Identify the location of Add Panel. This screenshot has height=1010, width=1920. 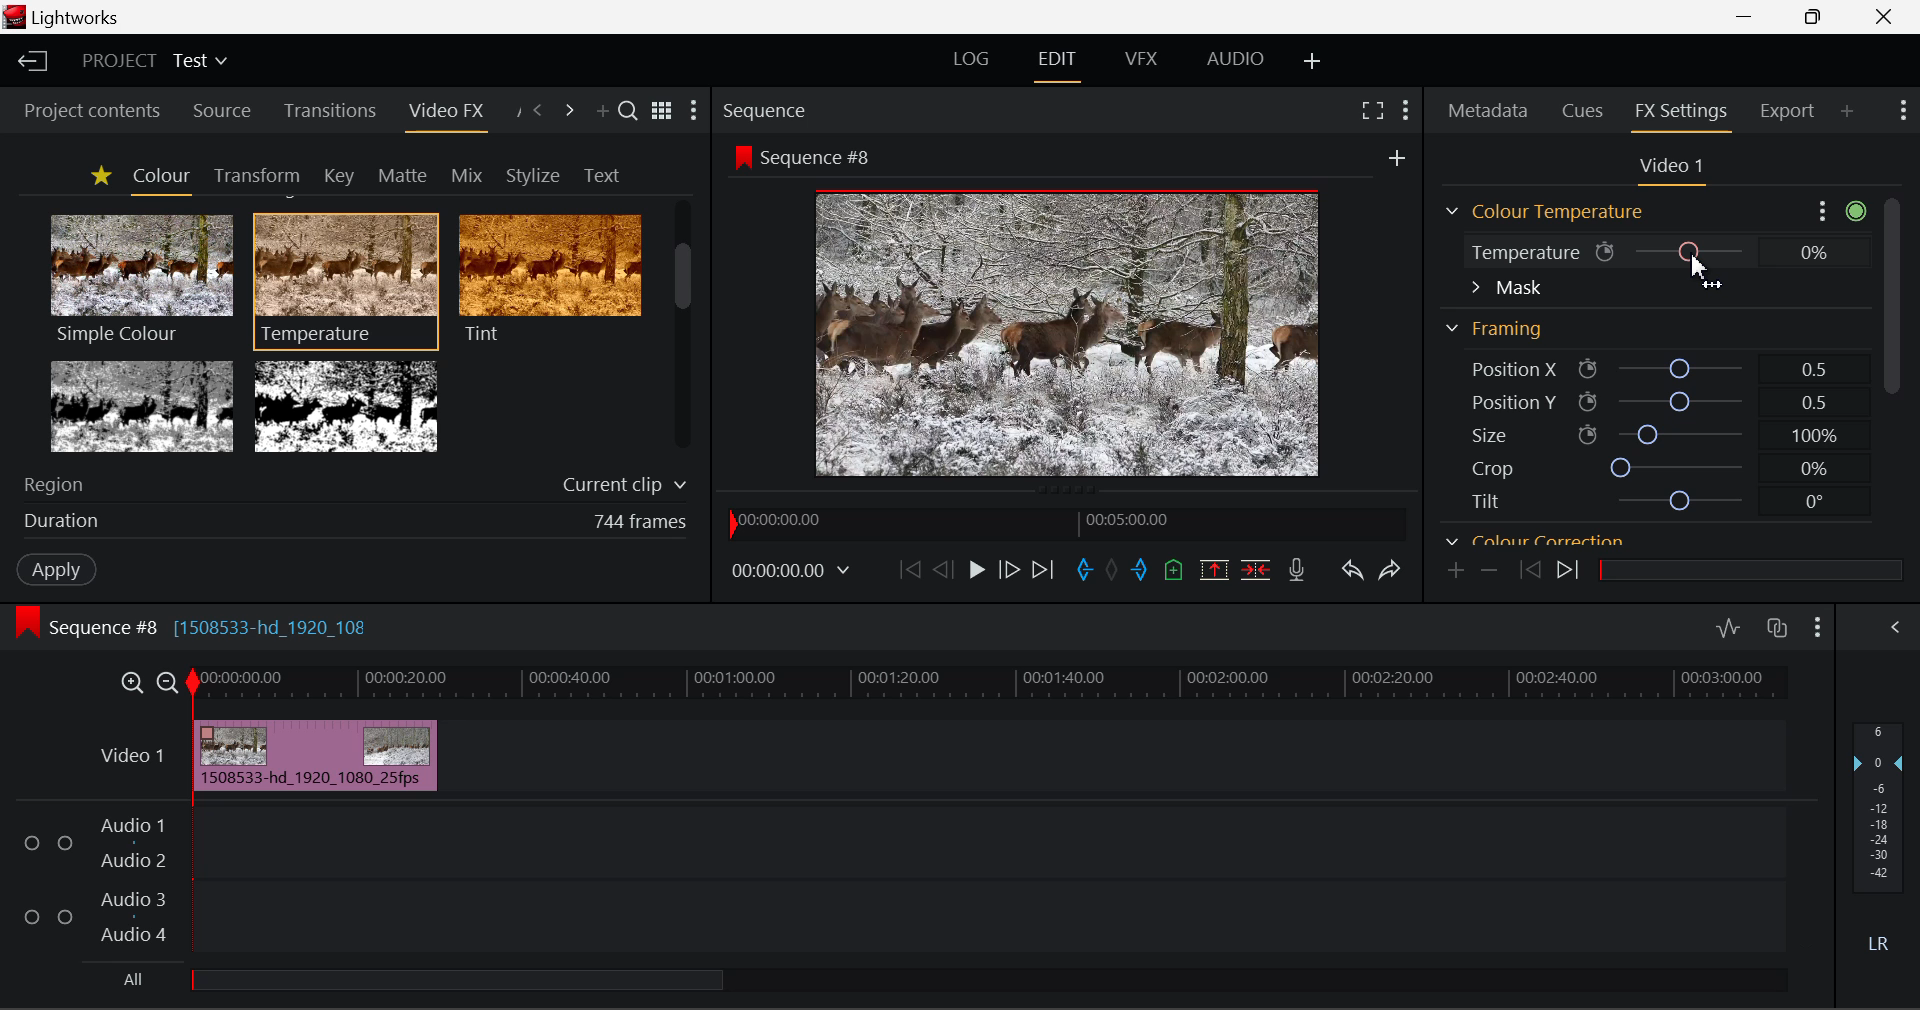
(600, 110).